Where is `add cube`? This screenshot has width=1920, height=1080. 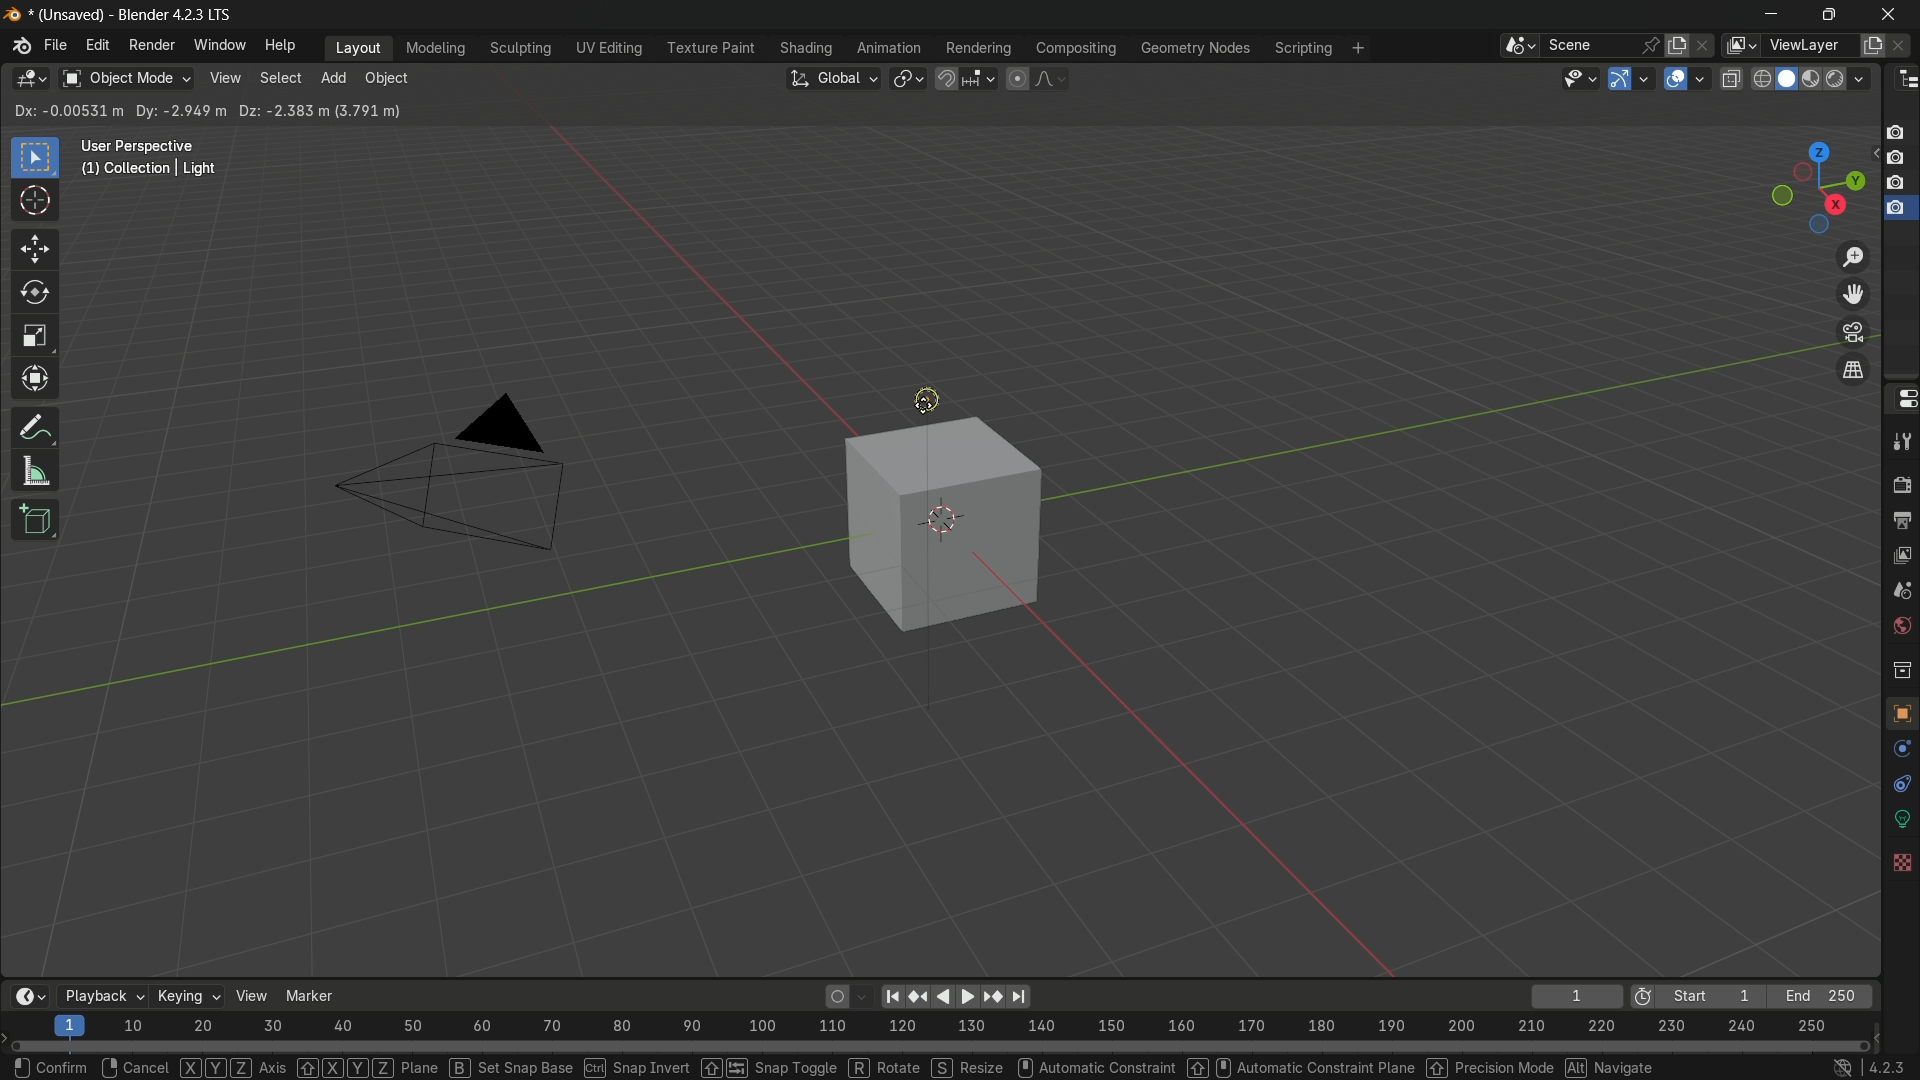 add cube is located at coordinates (35, 520).